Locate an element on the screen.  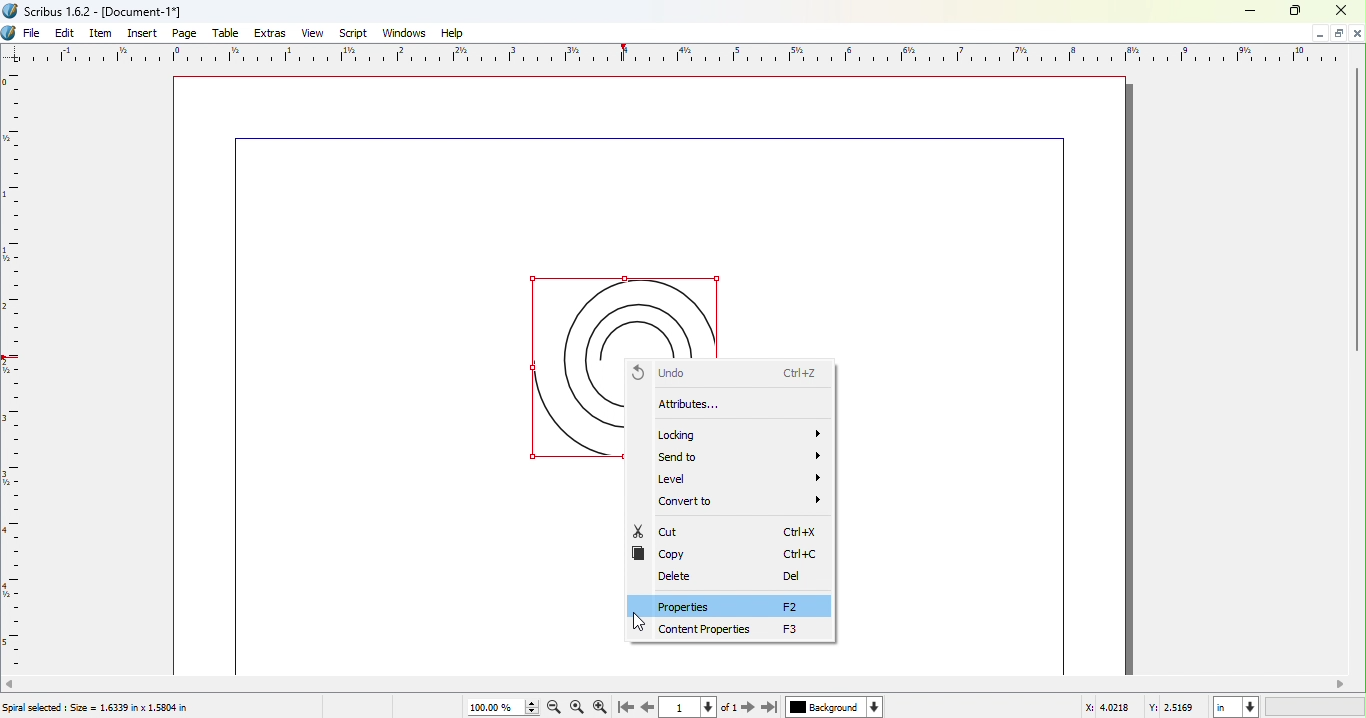
Insert is located at coordinates (144, 33).